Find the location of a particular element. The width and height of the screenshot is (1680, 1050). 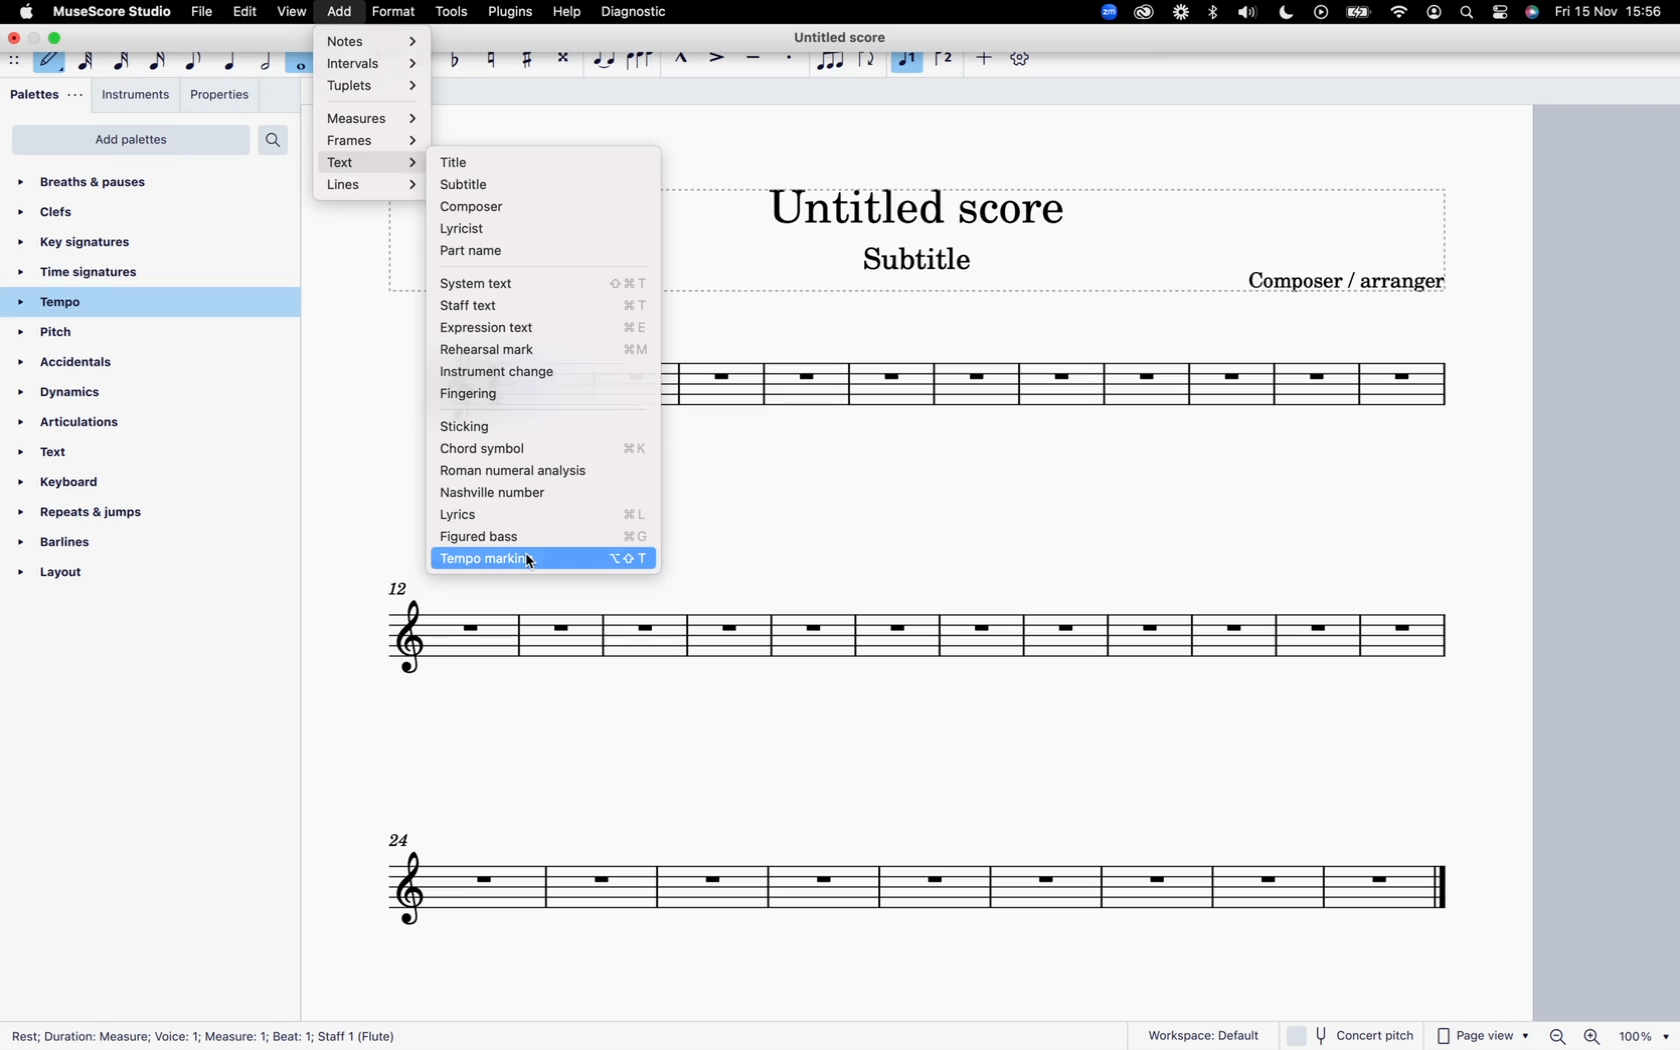

musescore studio is located at coordinates (114, 11).